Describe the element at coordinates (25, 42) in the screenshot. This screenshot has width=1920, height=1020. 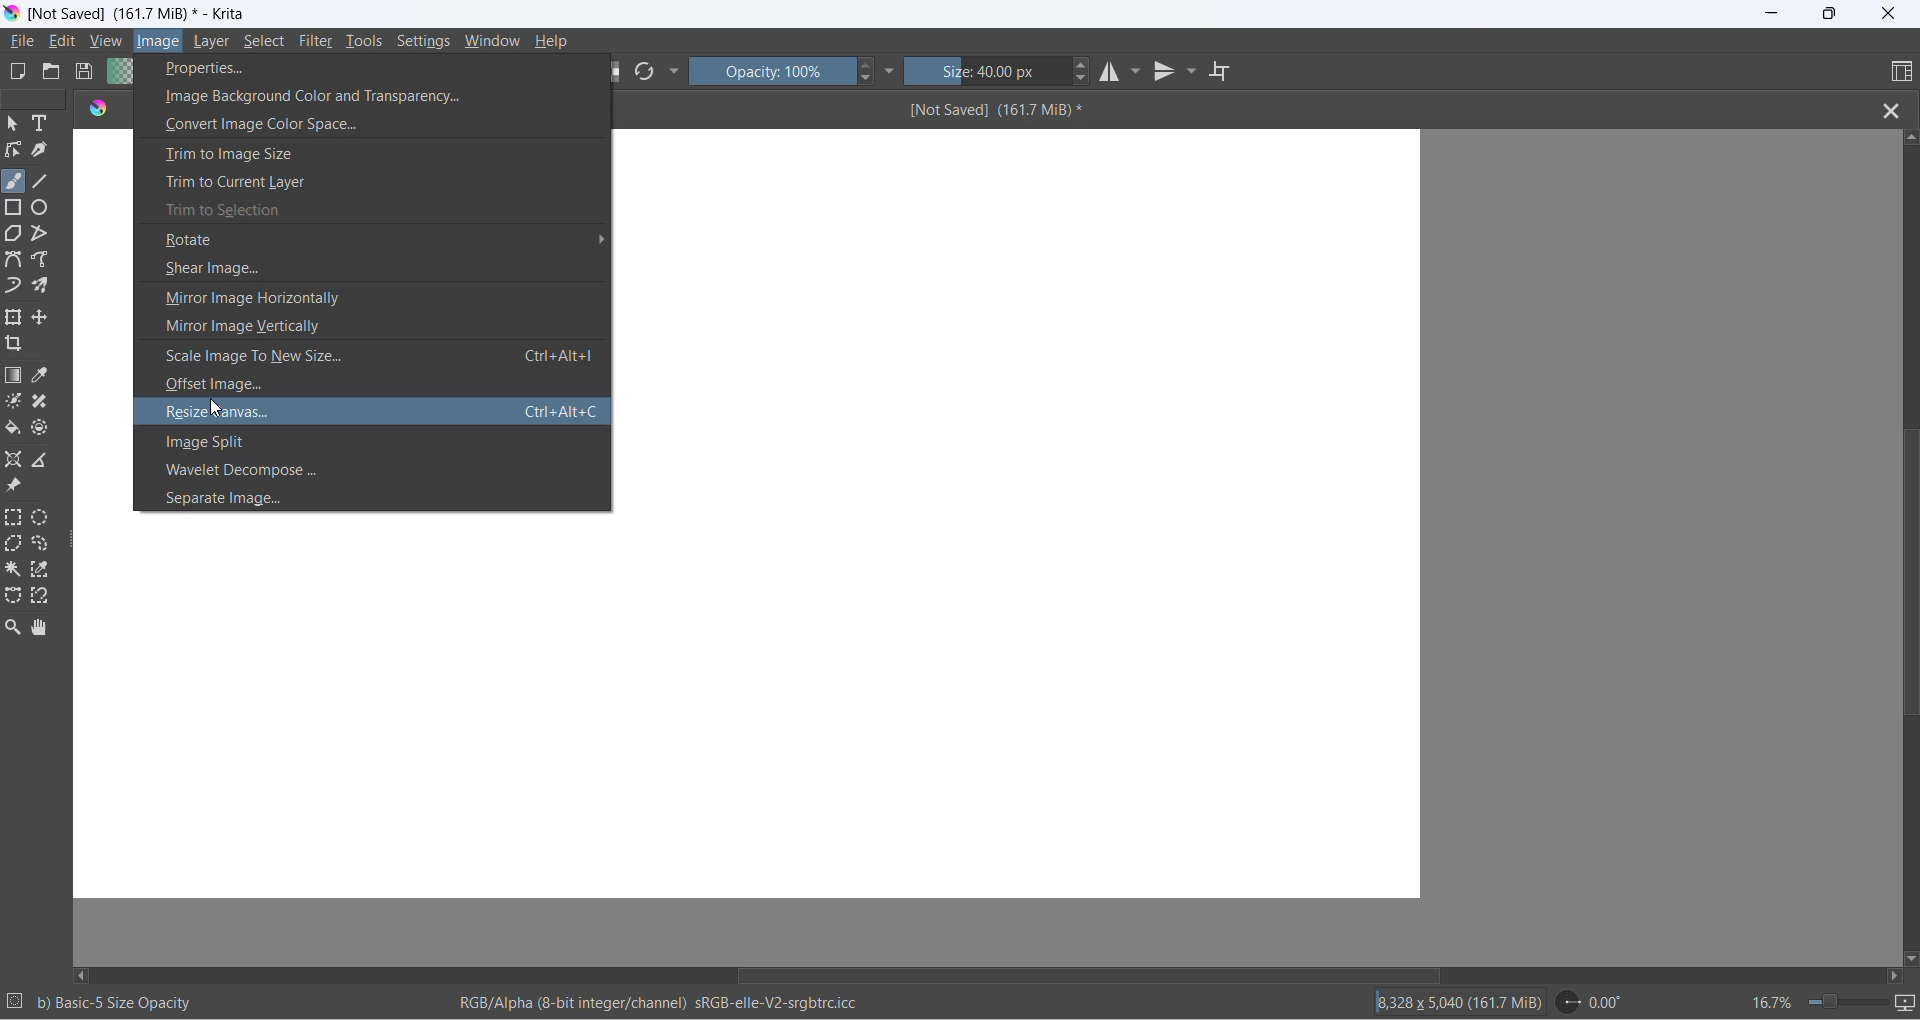
I see `file` at that location.